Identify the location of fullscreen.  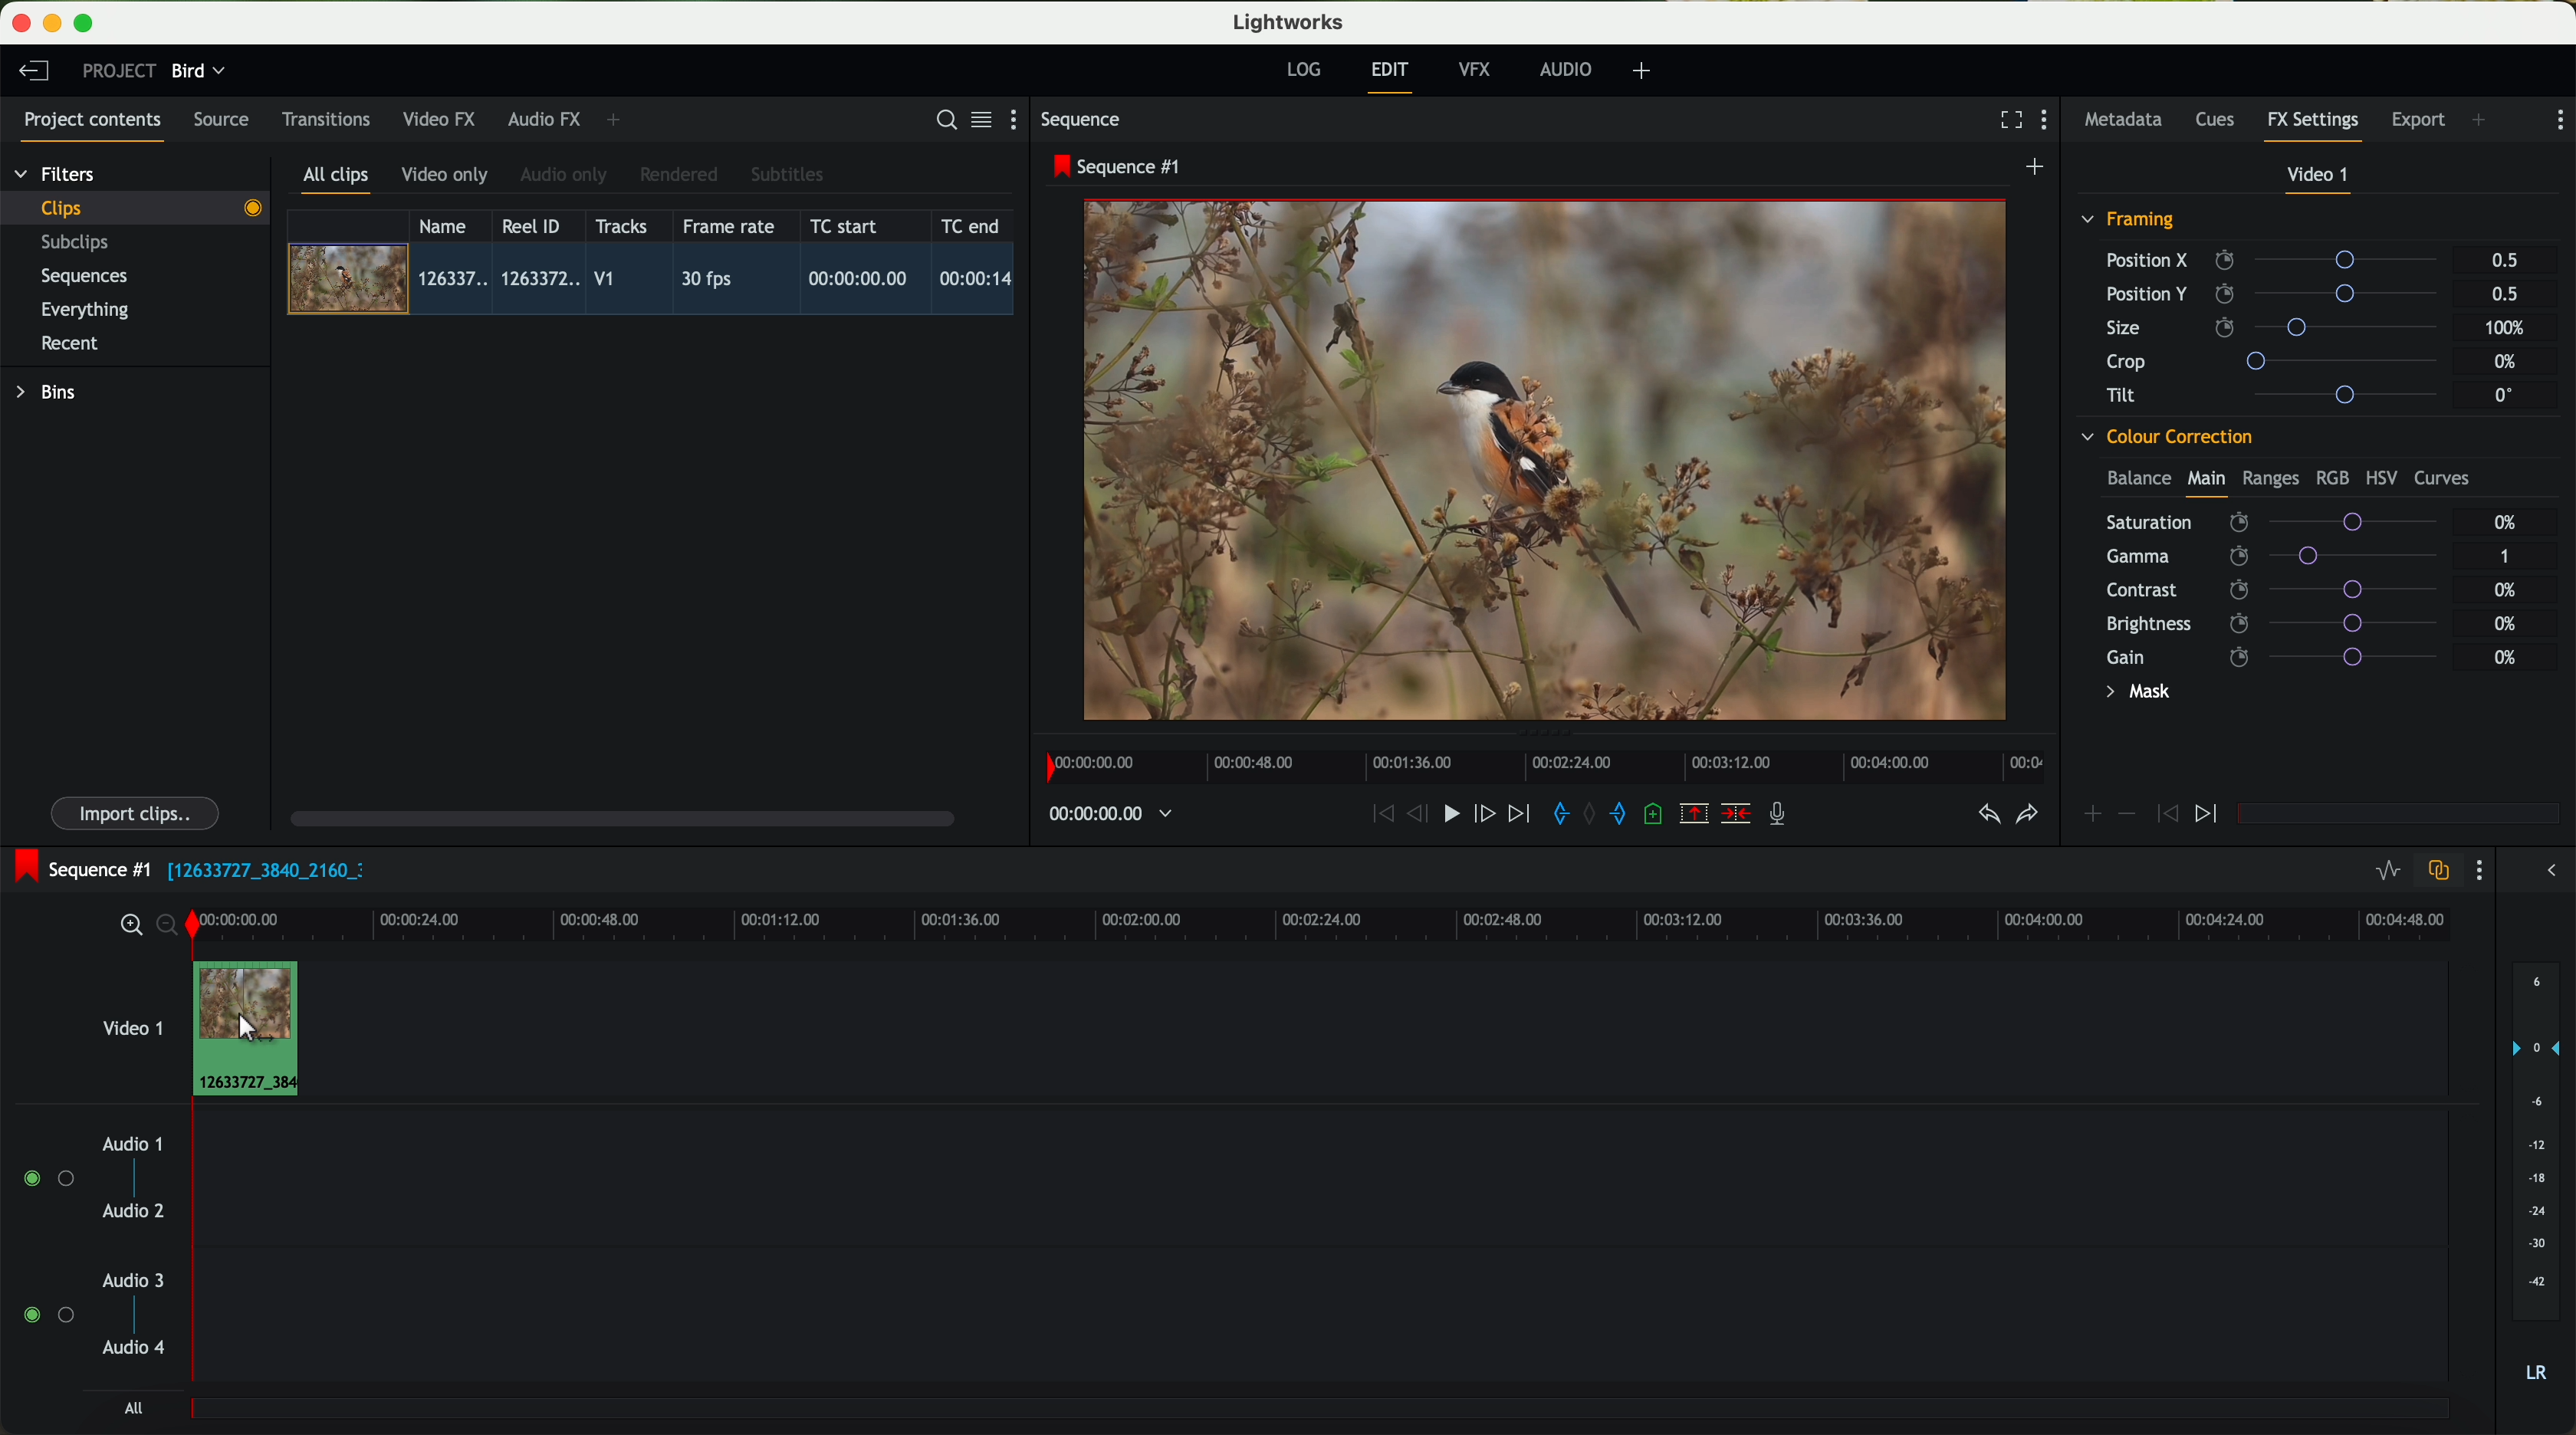
(2007, 119).